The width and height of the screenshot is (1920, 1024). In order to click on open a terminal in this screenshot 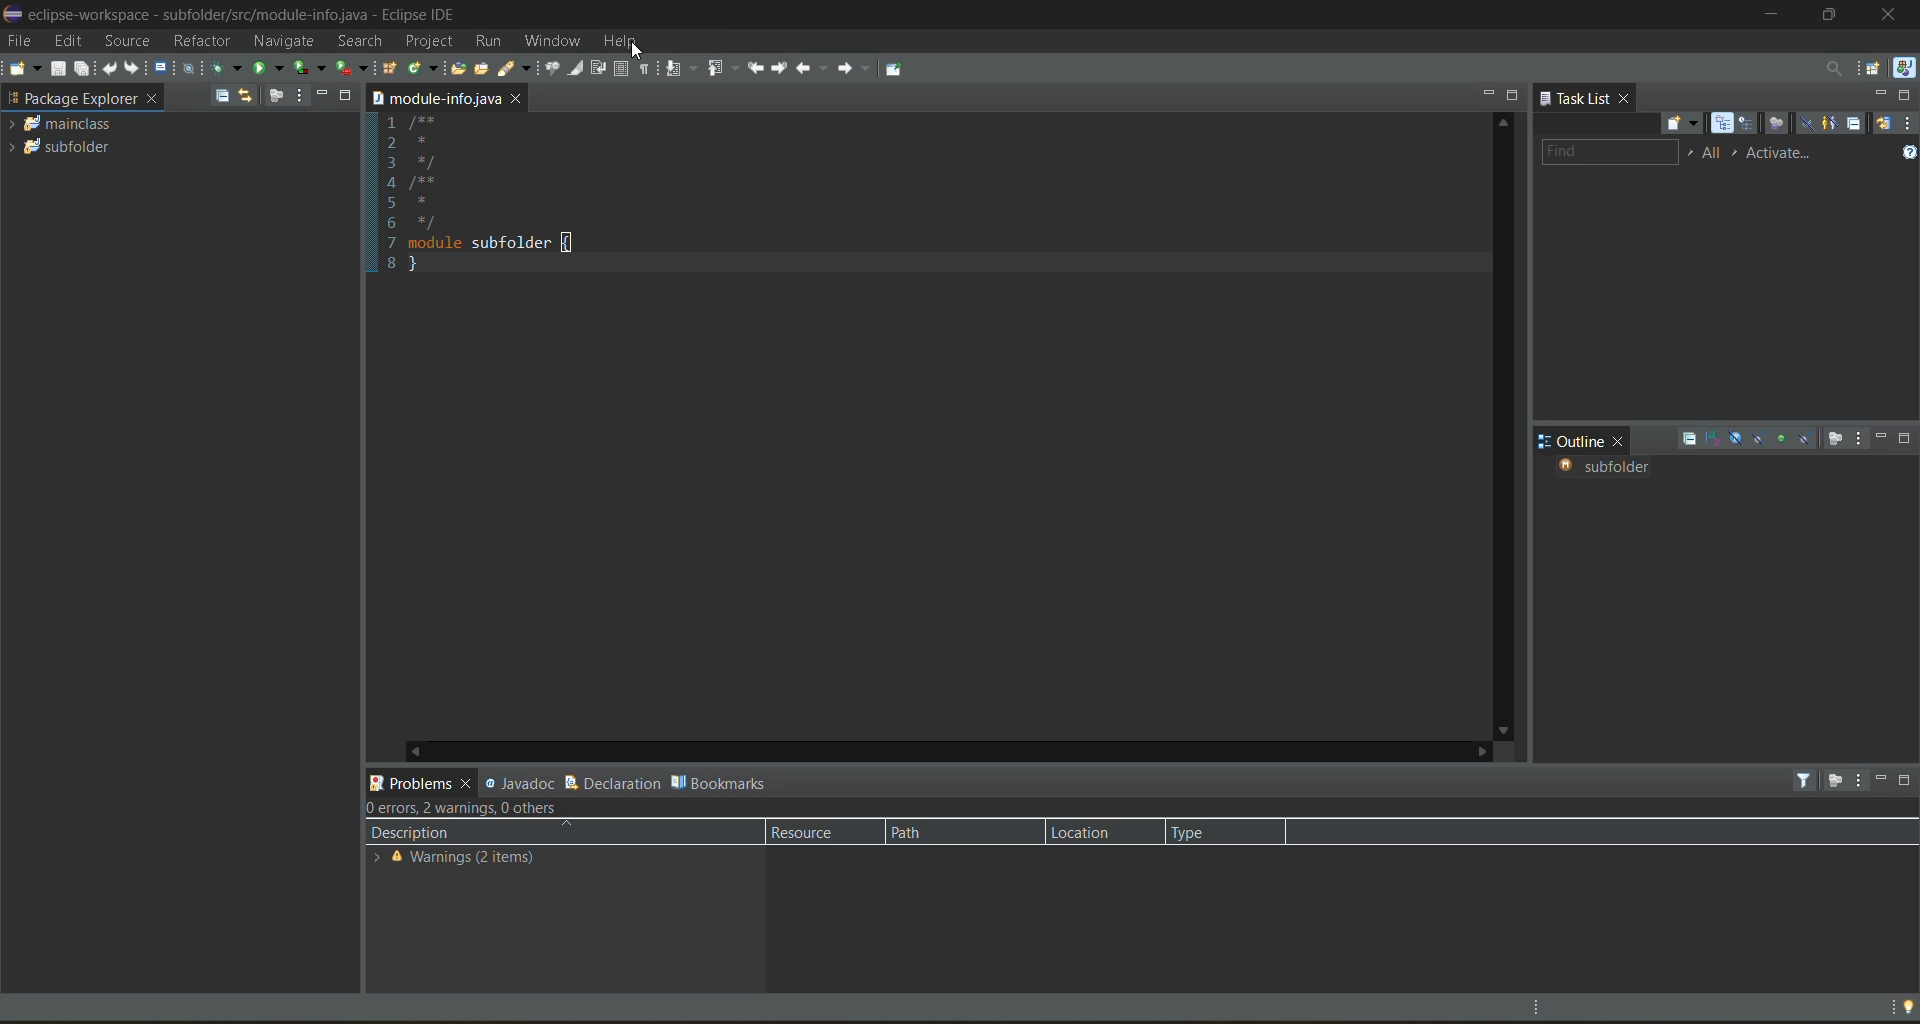, I will do `click(162, 66)`.